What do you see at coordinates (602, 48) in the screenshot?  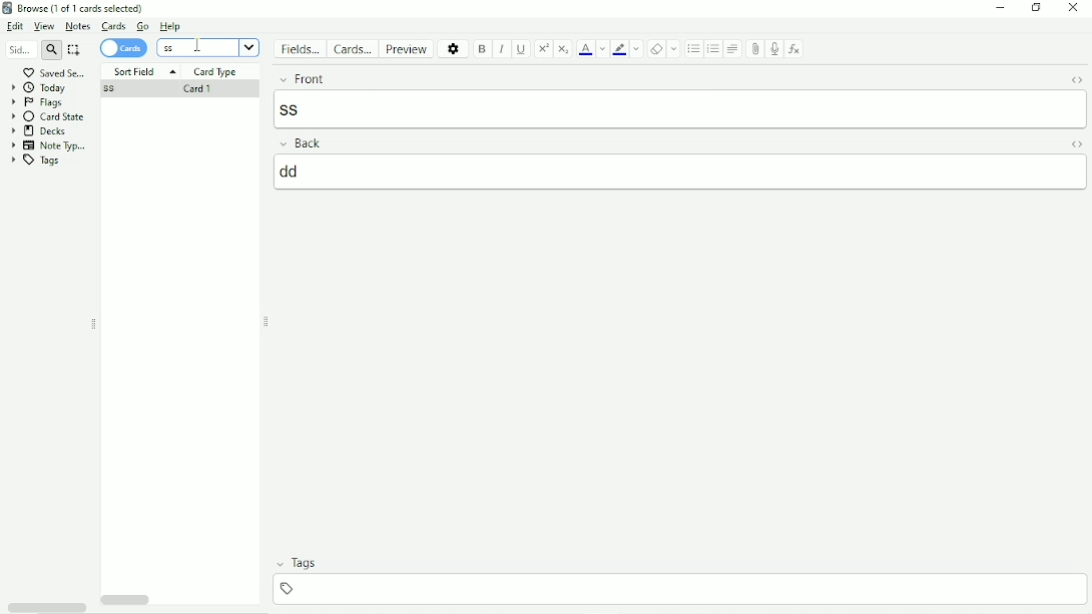 I see `Change color` at bounding box center [602, 48].